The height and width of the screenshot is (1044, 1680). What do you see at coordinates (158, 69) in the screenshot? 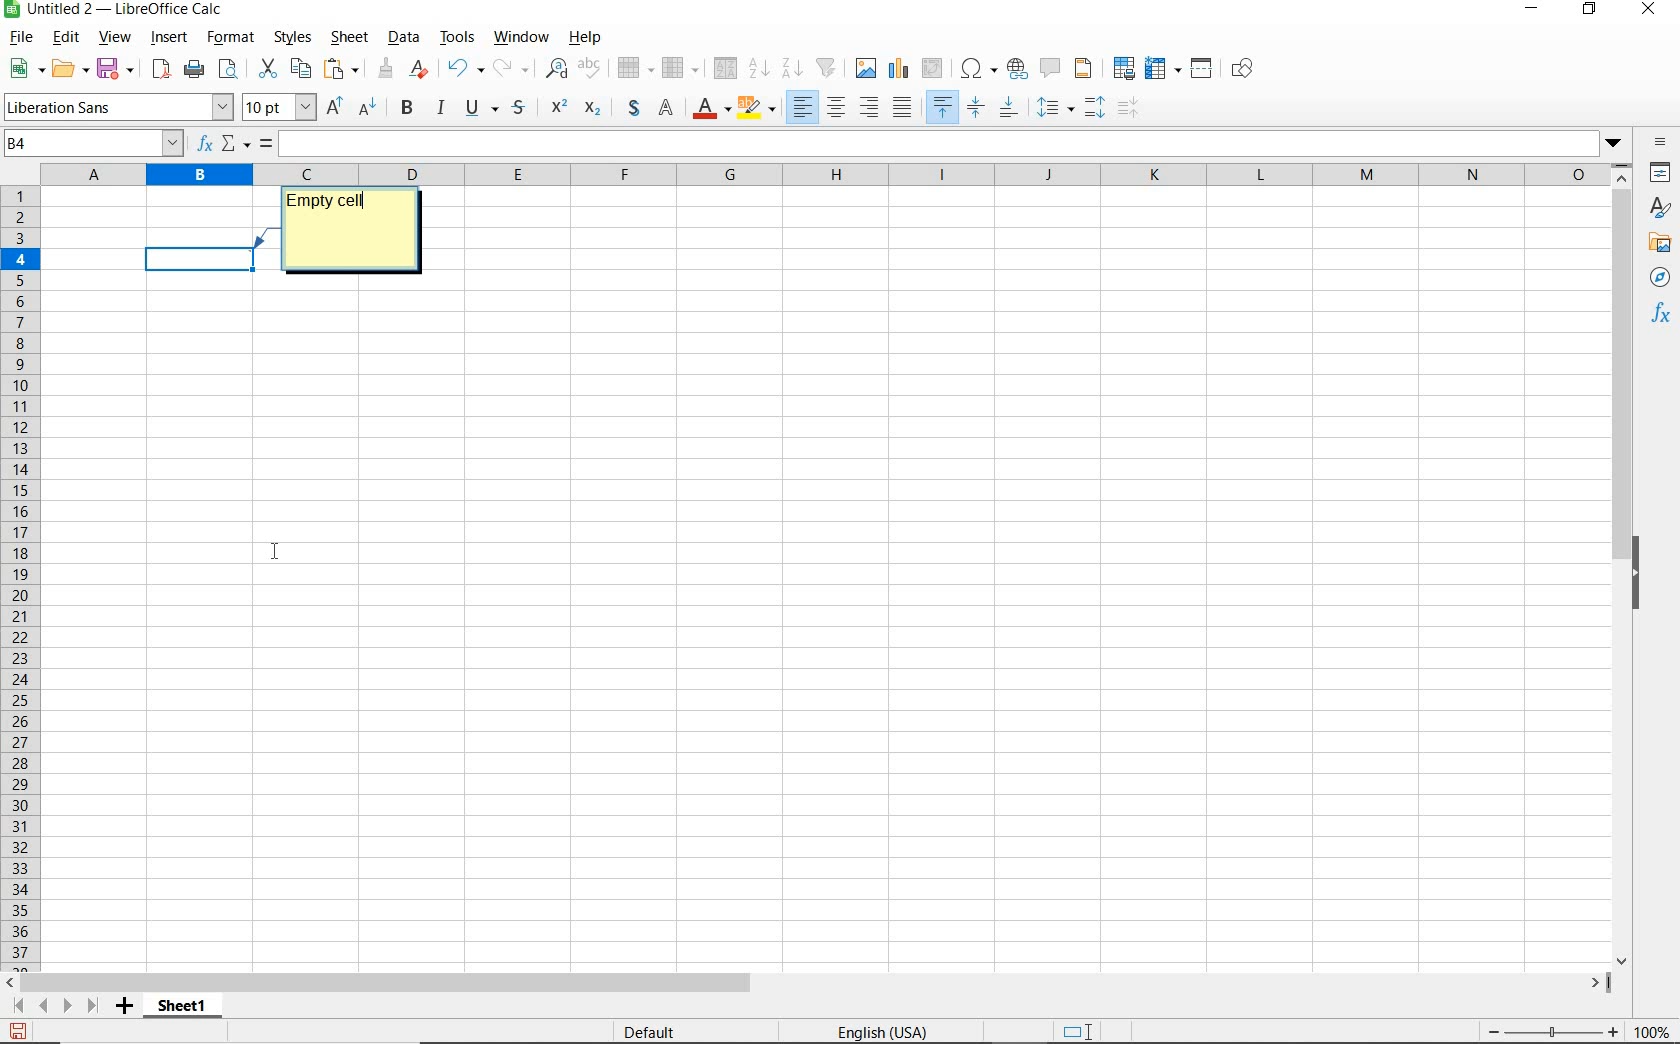
I see `export as pdf` at bounding box center [158, 69].